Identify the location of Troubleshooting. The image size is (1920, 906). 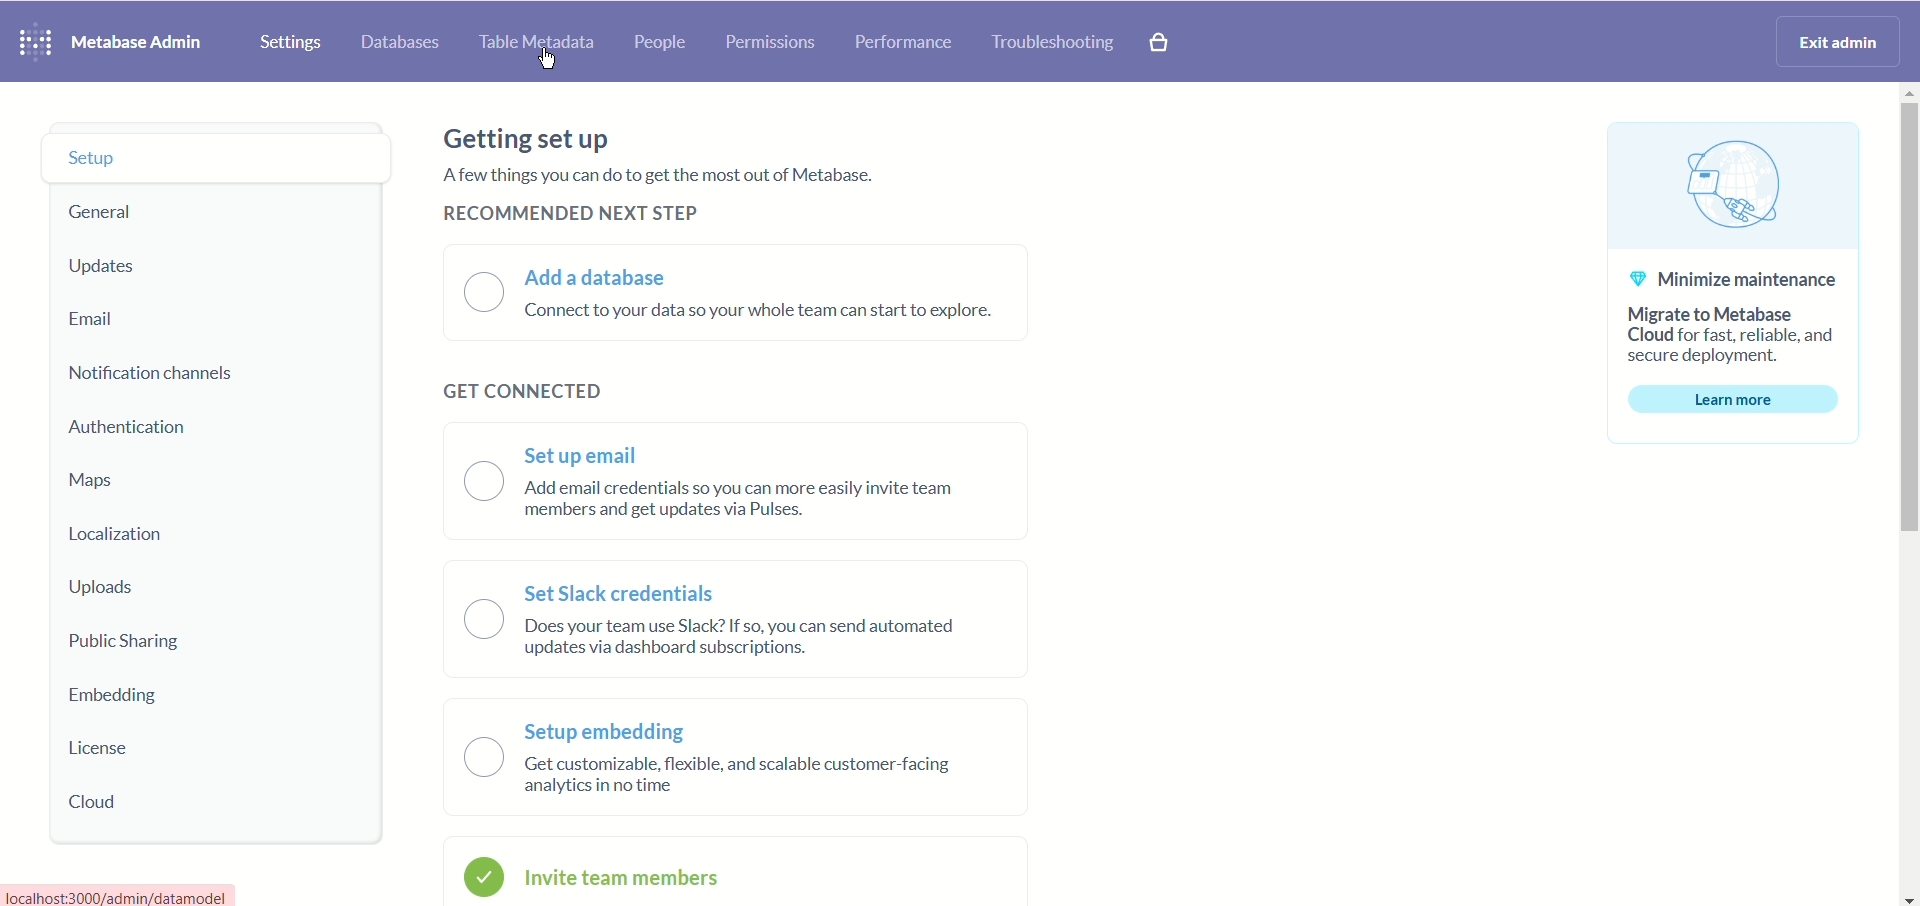
(1053, 41).